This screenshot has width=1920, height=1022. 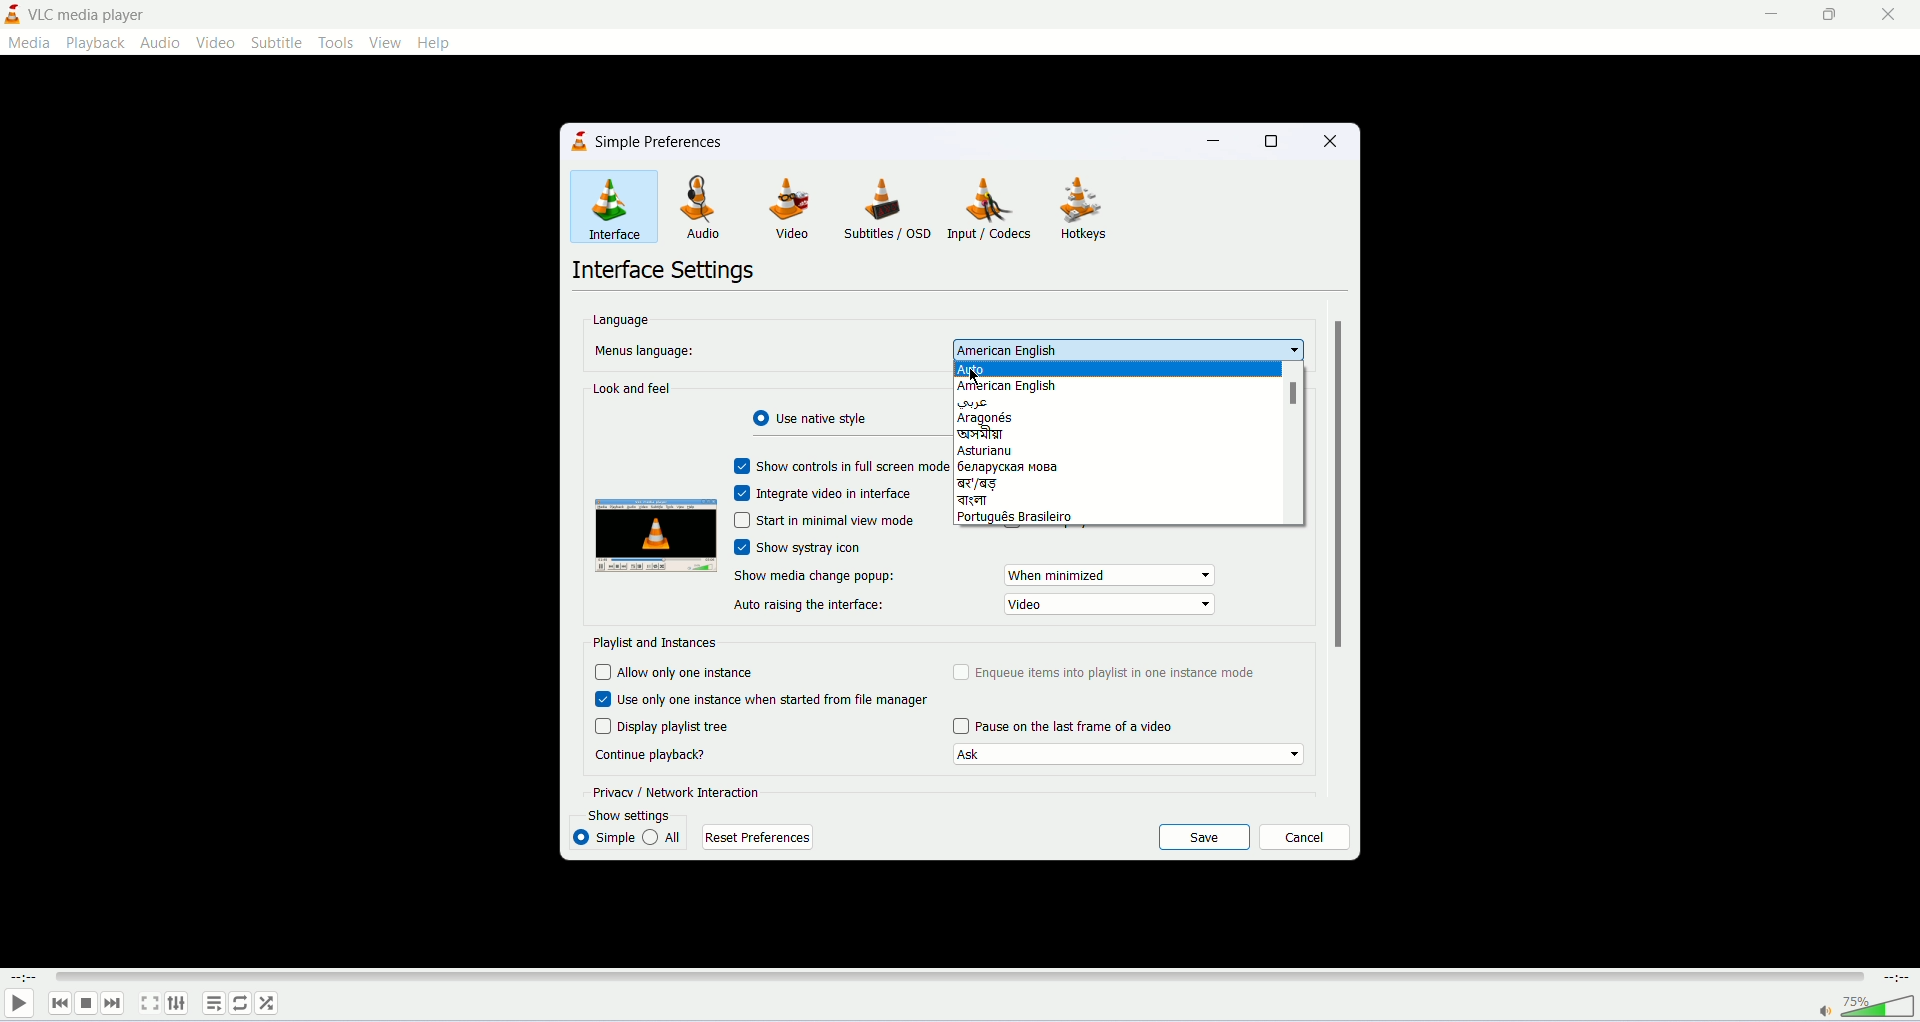 What do you see at coordinates (1107, 605) in the screenshot?
I see `show media change popup options` at bounding box center [1107, 605].